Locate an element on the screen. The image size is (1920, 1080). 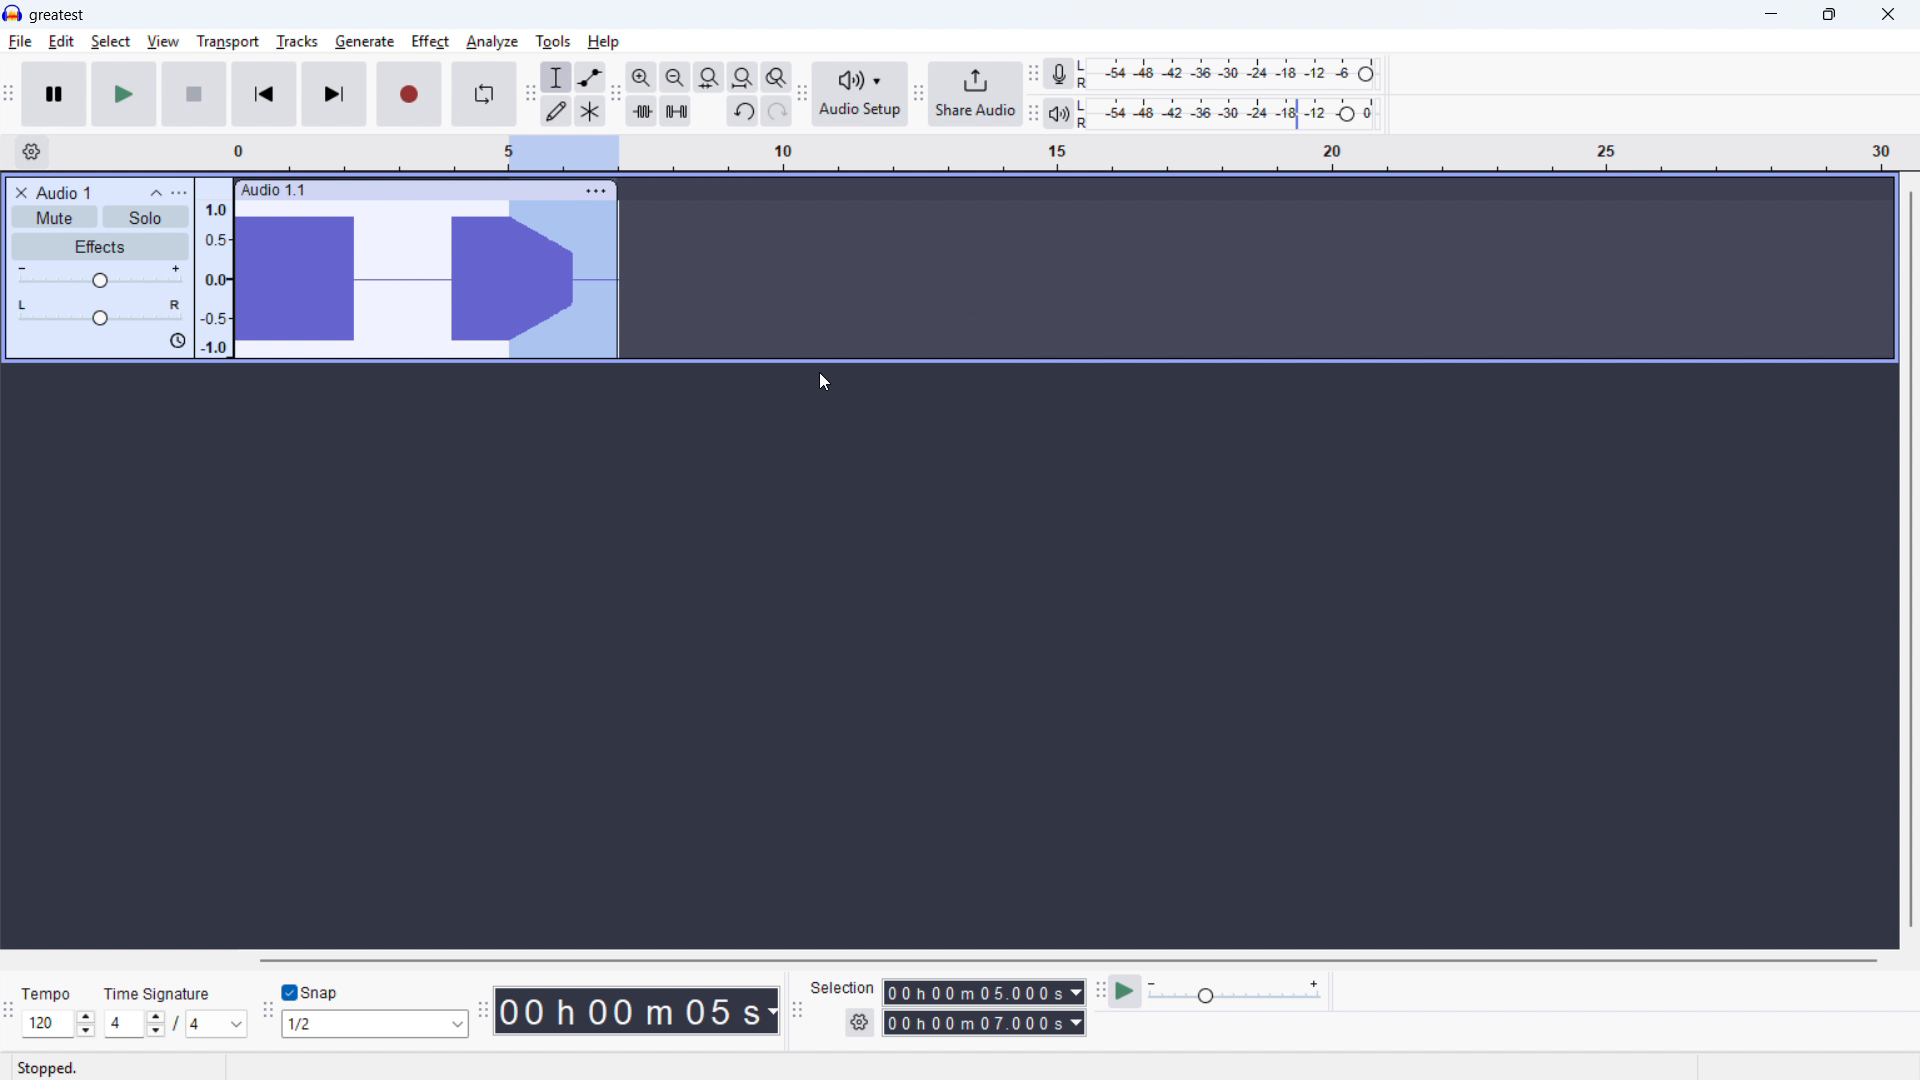
Record  is located at coordinates (409, 94).